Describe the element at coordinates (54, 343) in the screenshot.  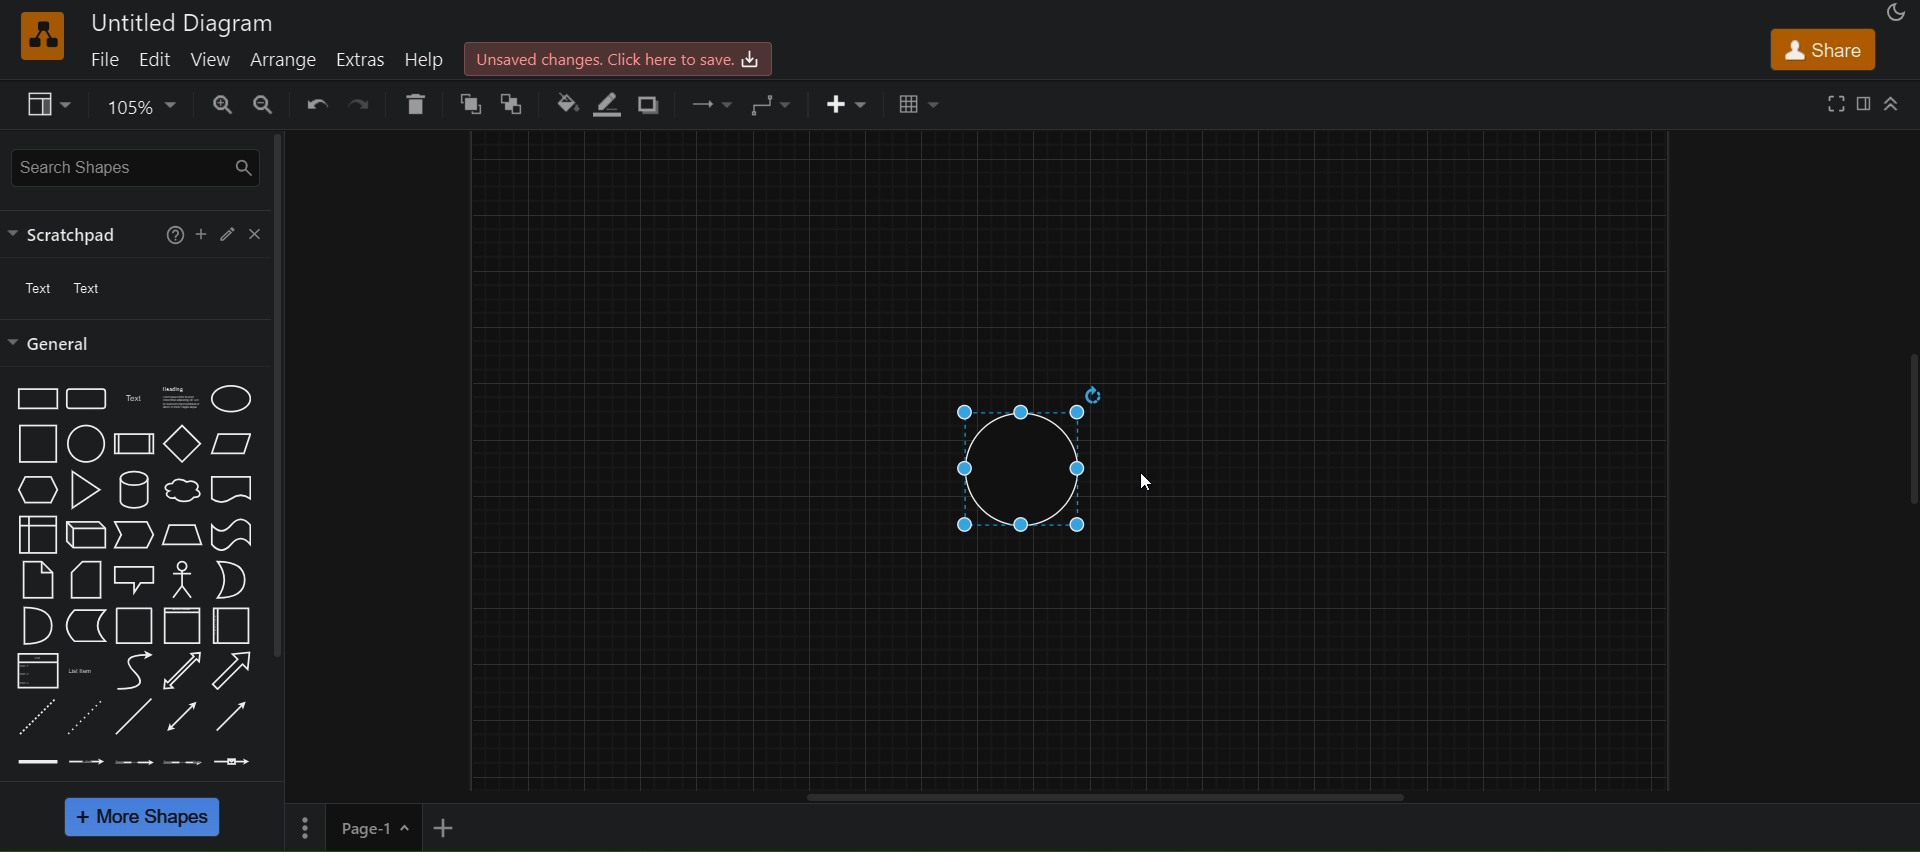
I see `general` at that location.